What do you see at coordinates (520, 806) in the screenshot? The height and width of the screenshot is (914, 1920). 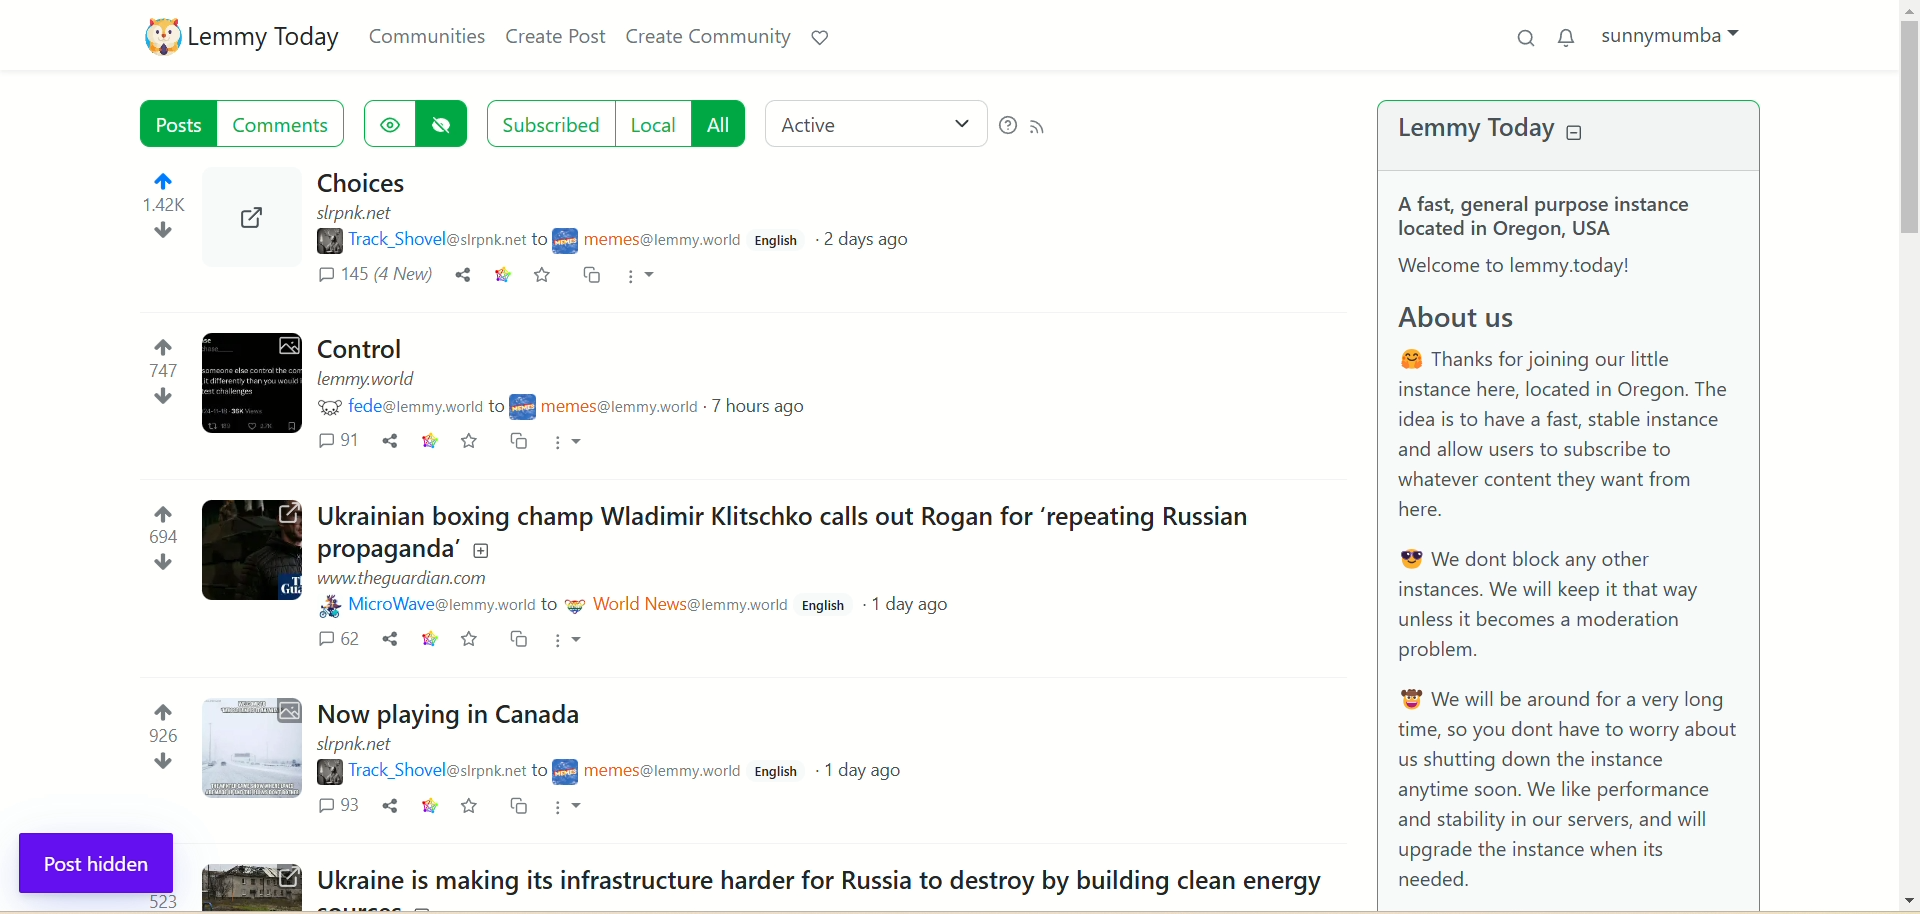 I see `cross post` at bounding box center [520, 806].